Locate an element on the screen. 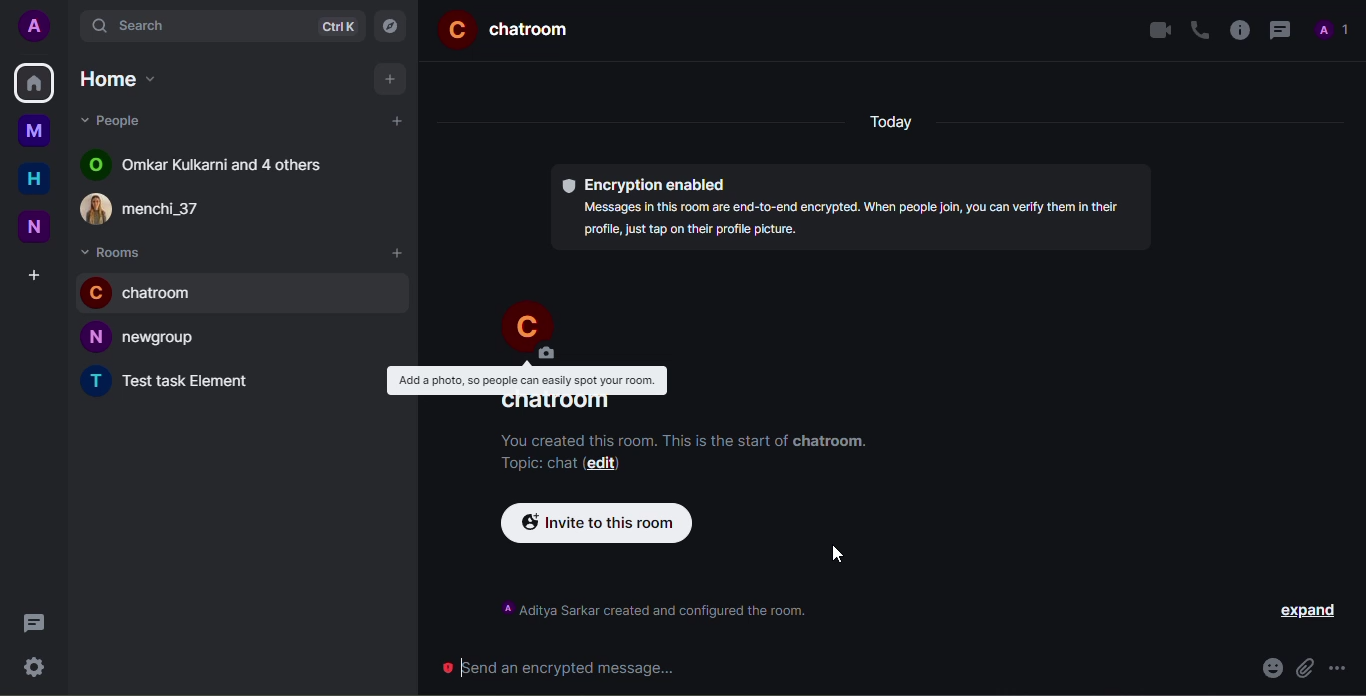 This screenshot has width=1366, height=696. add is located at coordinates (398, 254).